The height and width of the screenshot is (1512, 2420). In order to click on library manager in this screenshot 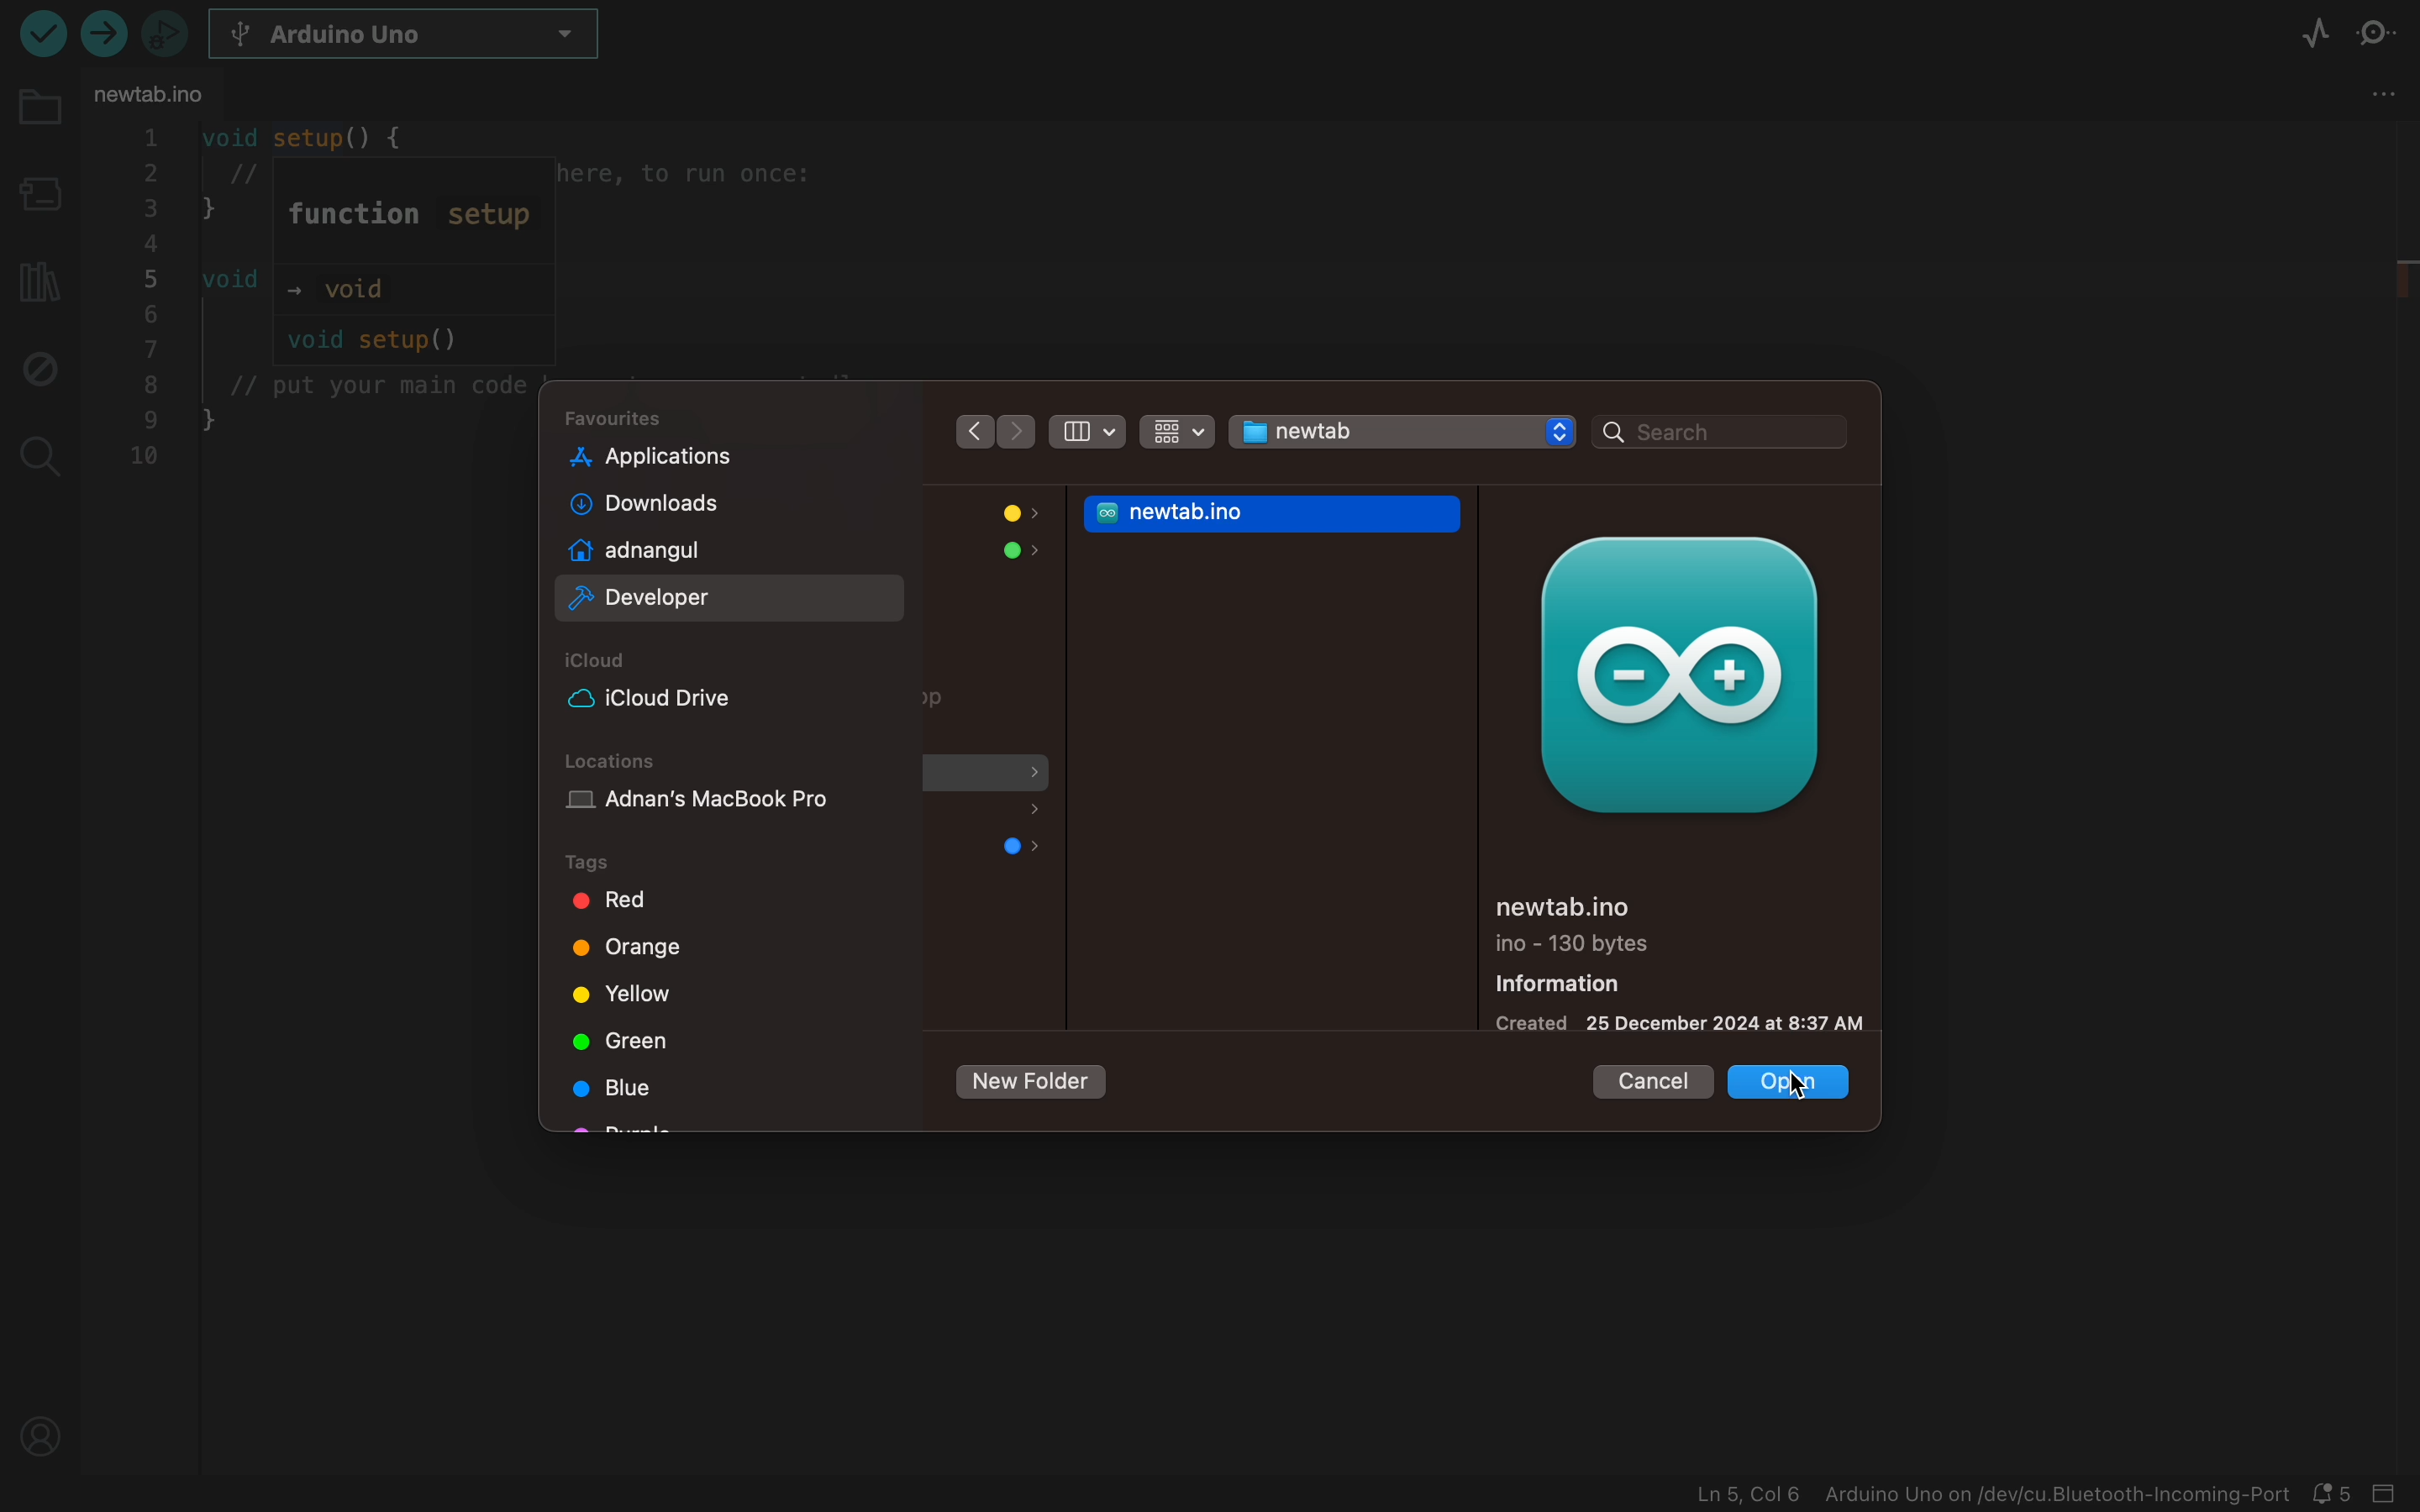, I will do `click(35, 276)`.